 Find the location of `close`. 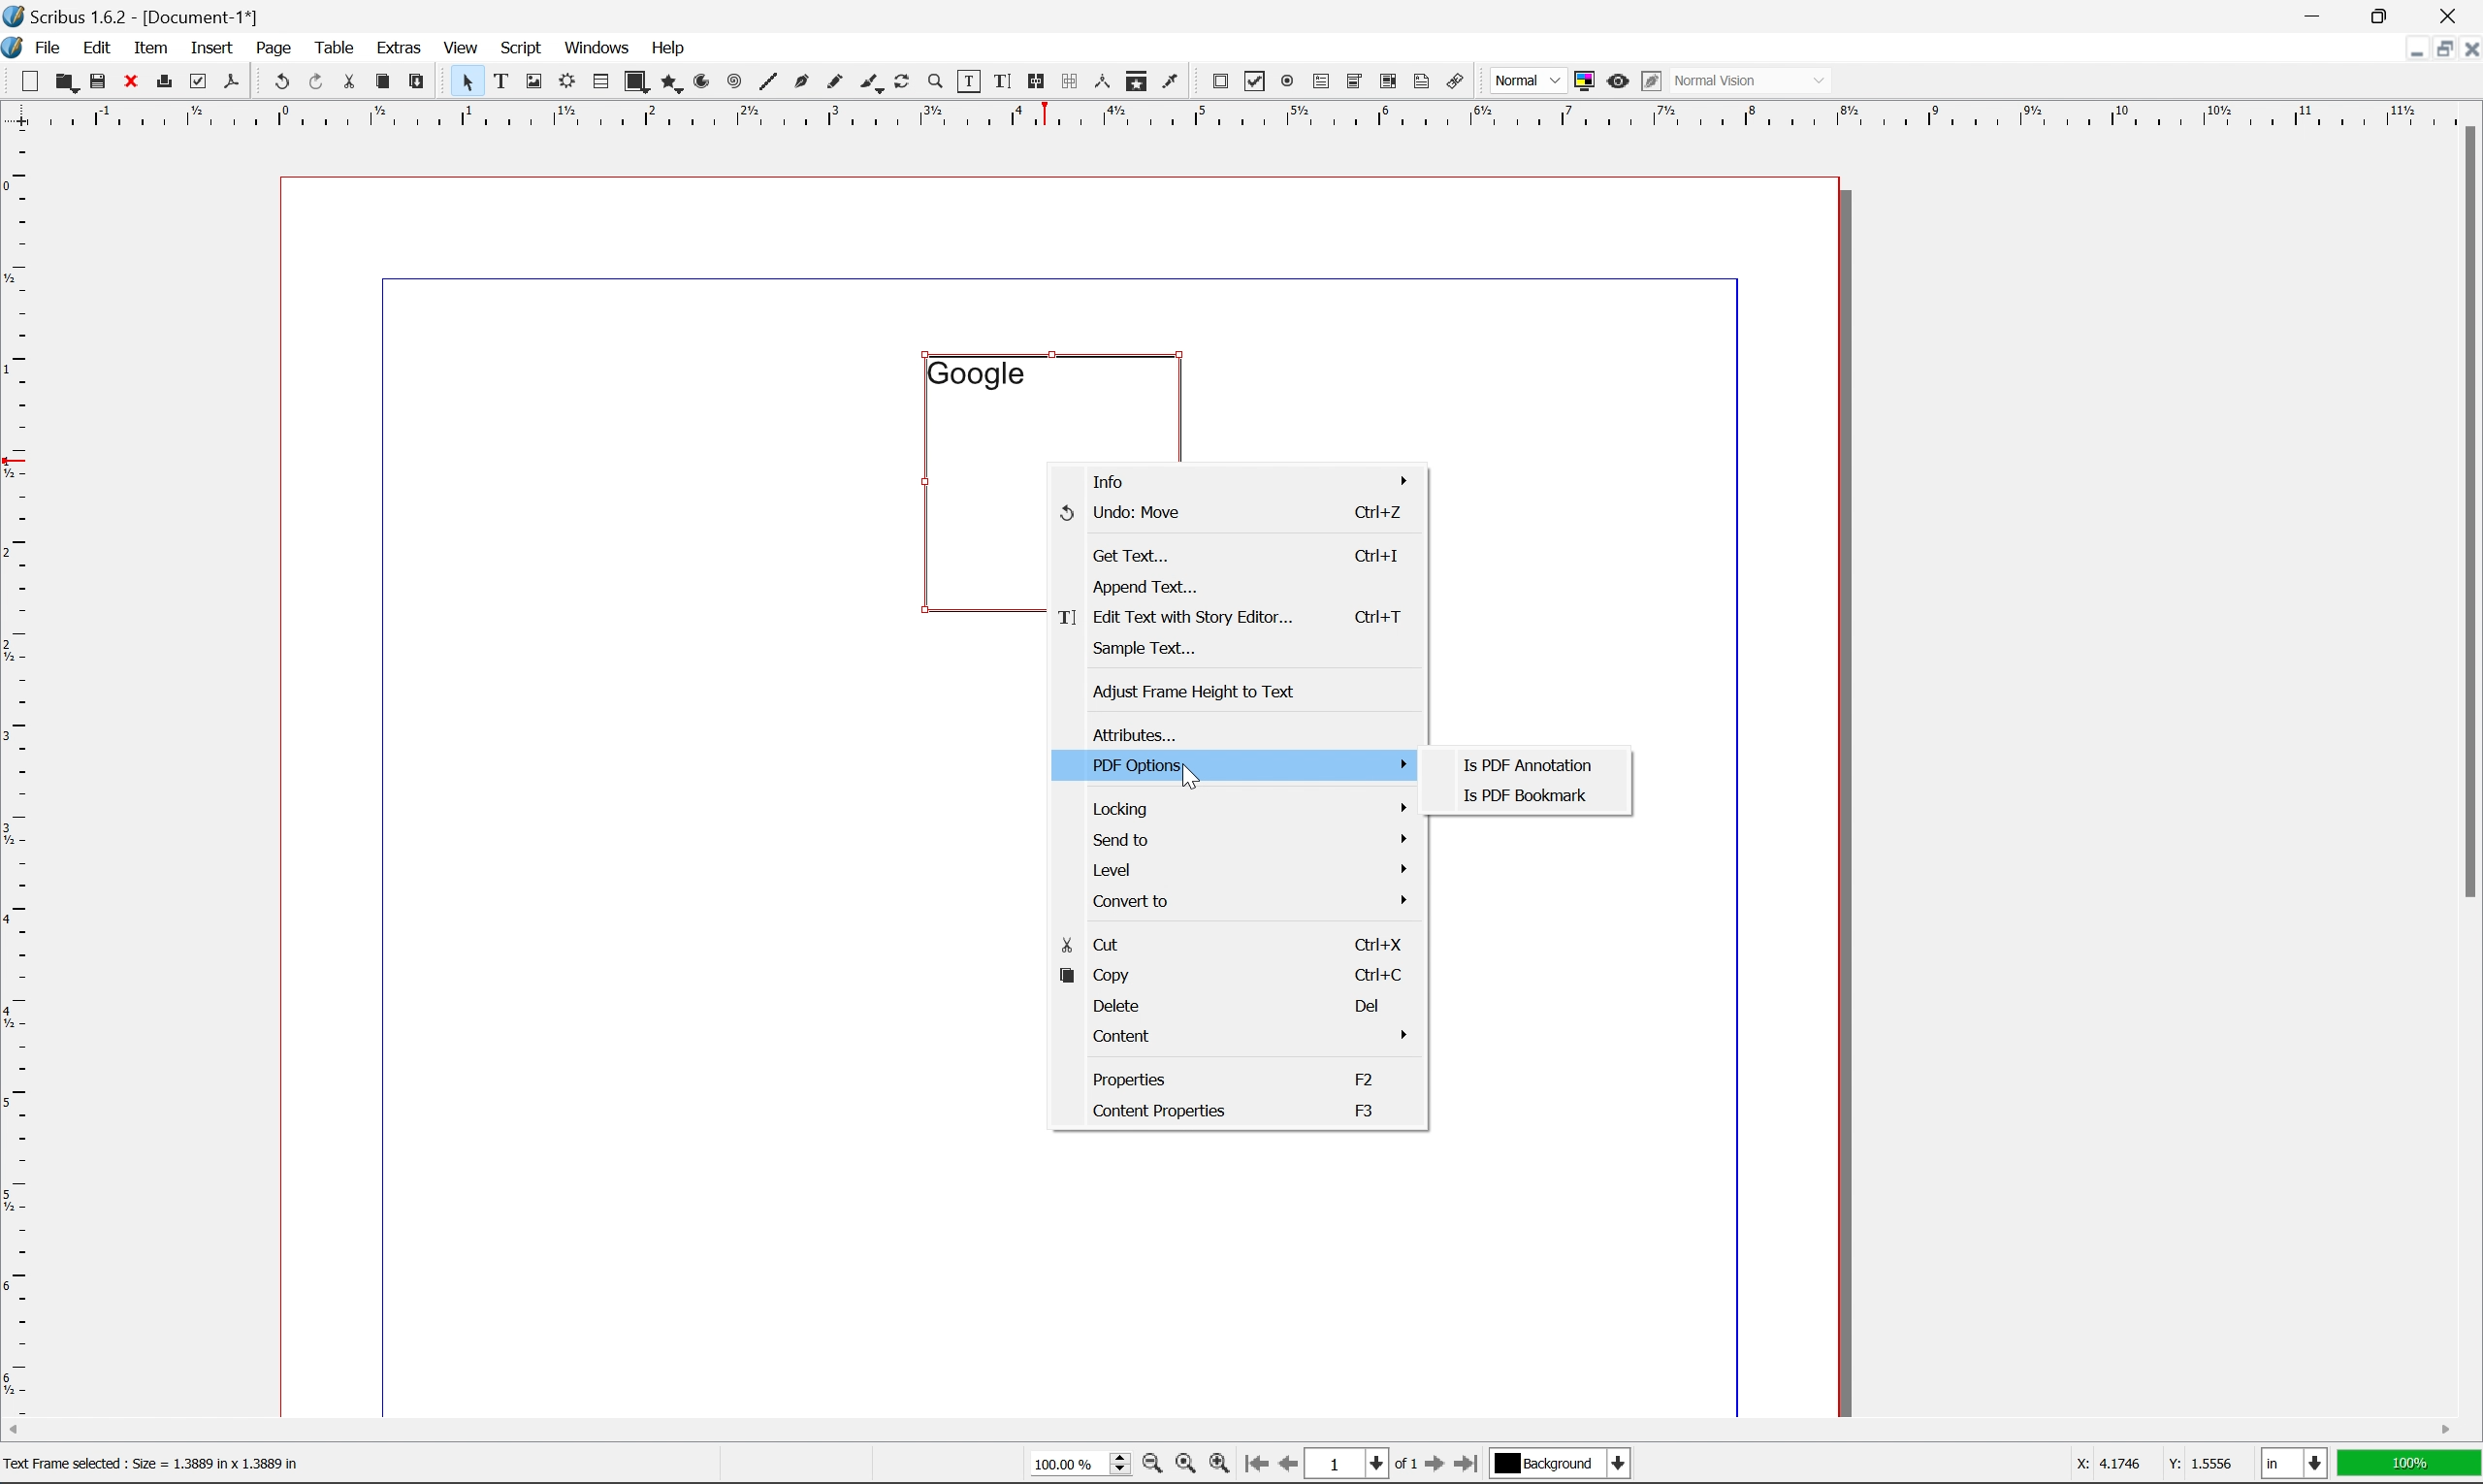

close is located at coordinates (133, 80).